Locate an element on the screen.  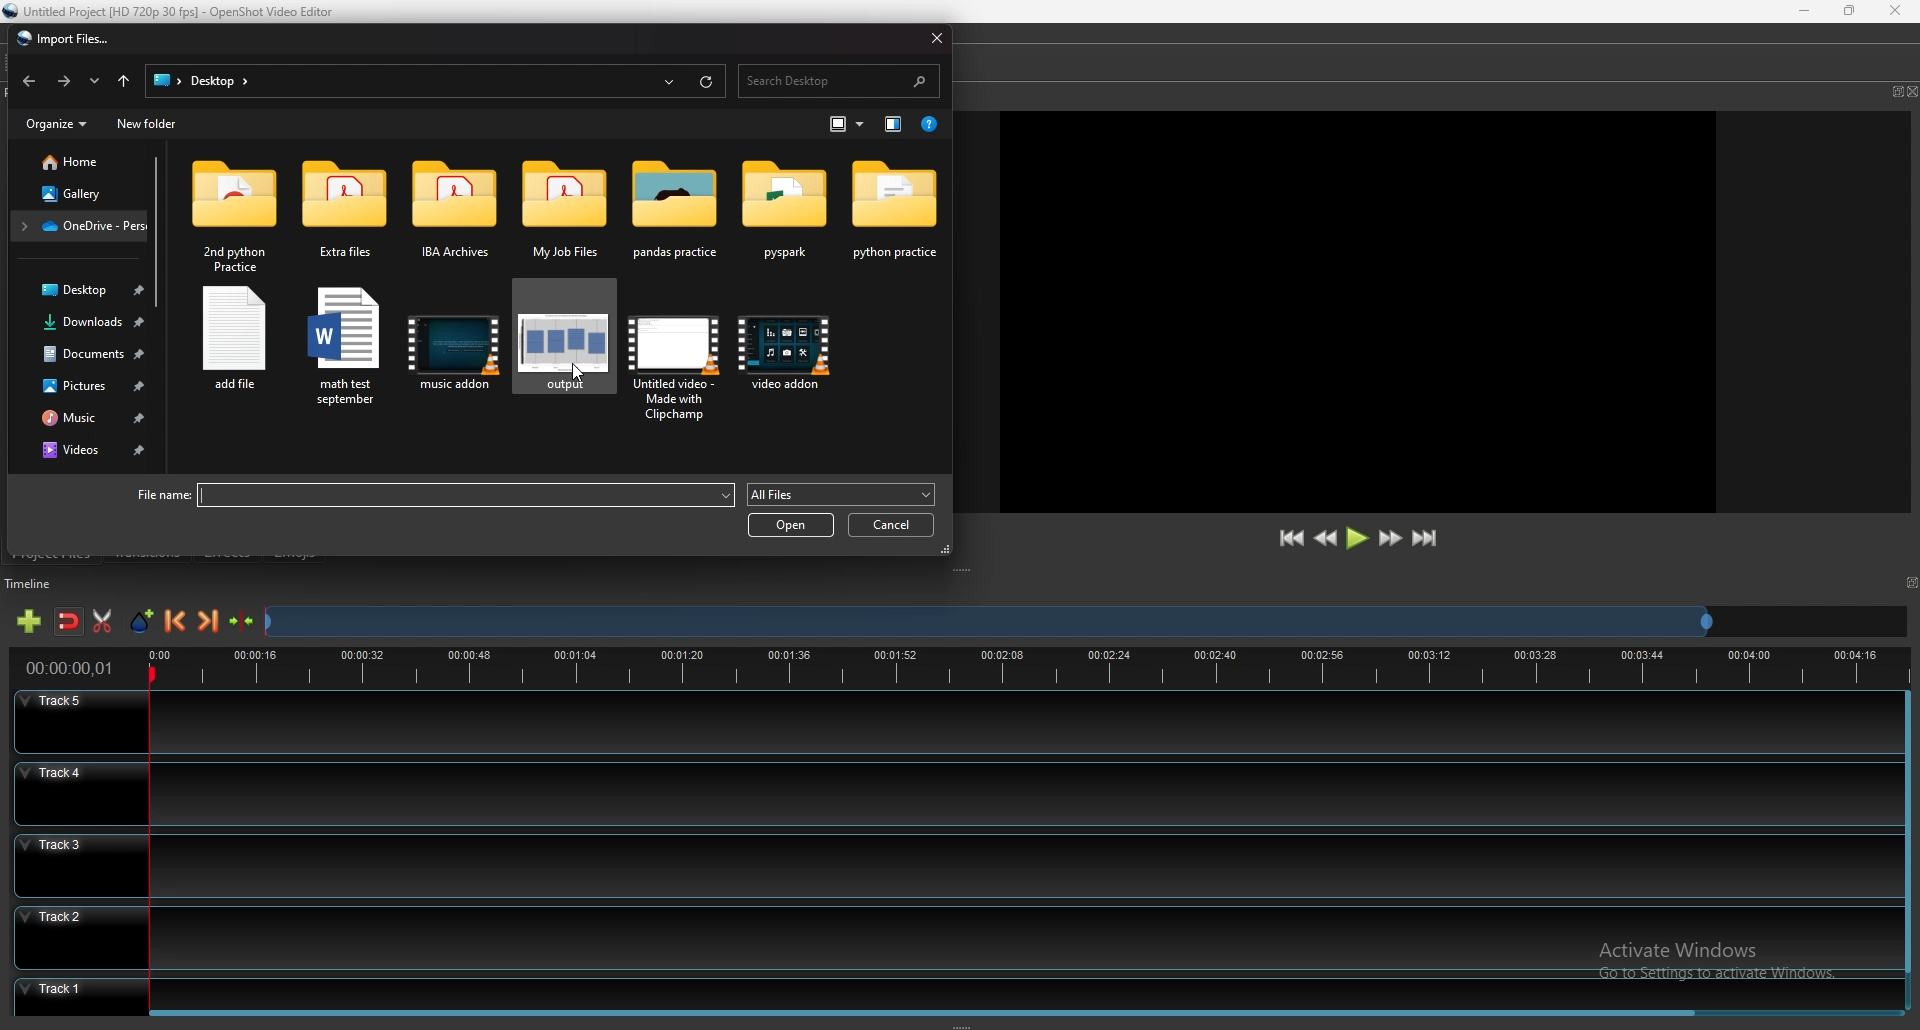
track 1 is located at coordinates (948, 991).